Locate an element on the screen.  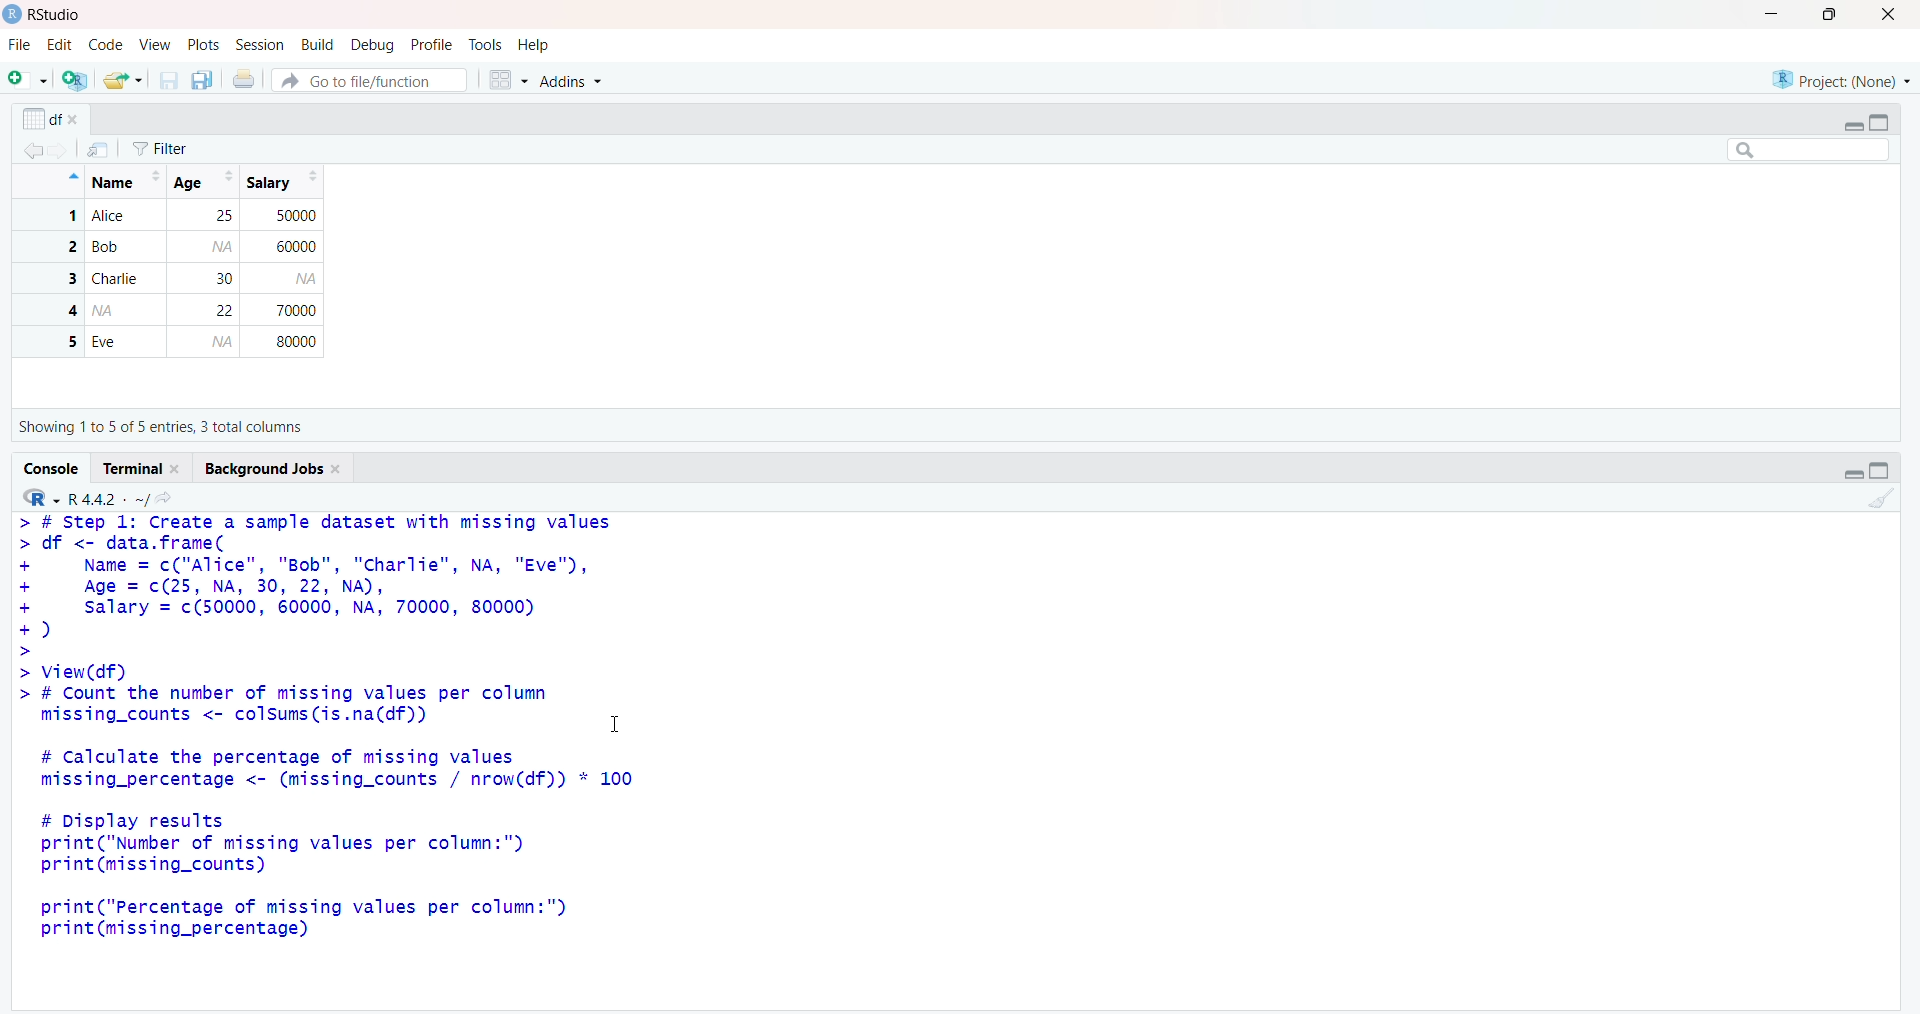
View is located at coordinates (154, 46).